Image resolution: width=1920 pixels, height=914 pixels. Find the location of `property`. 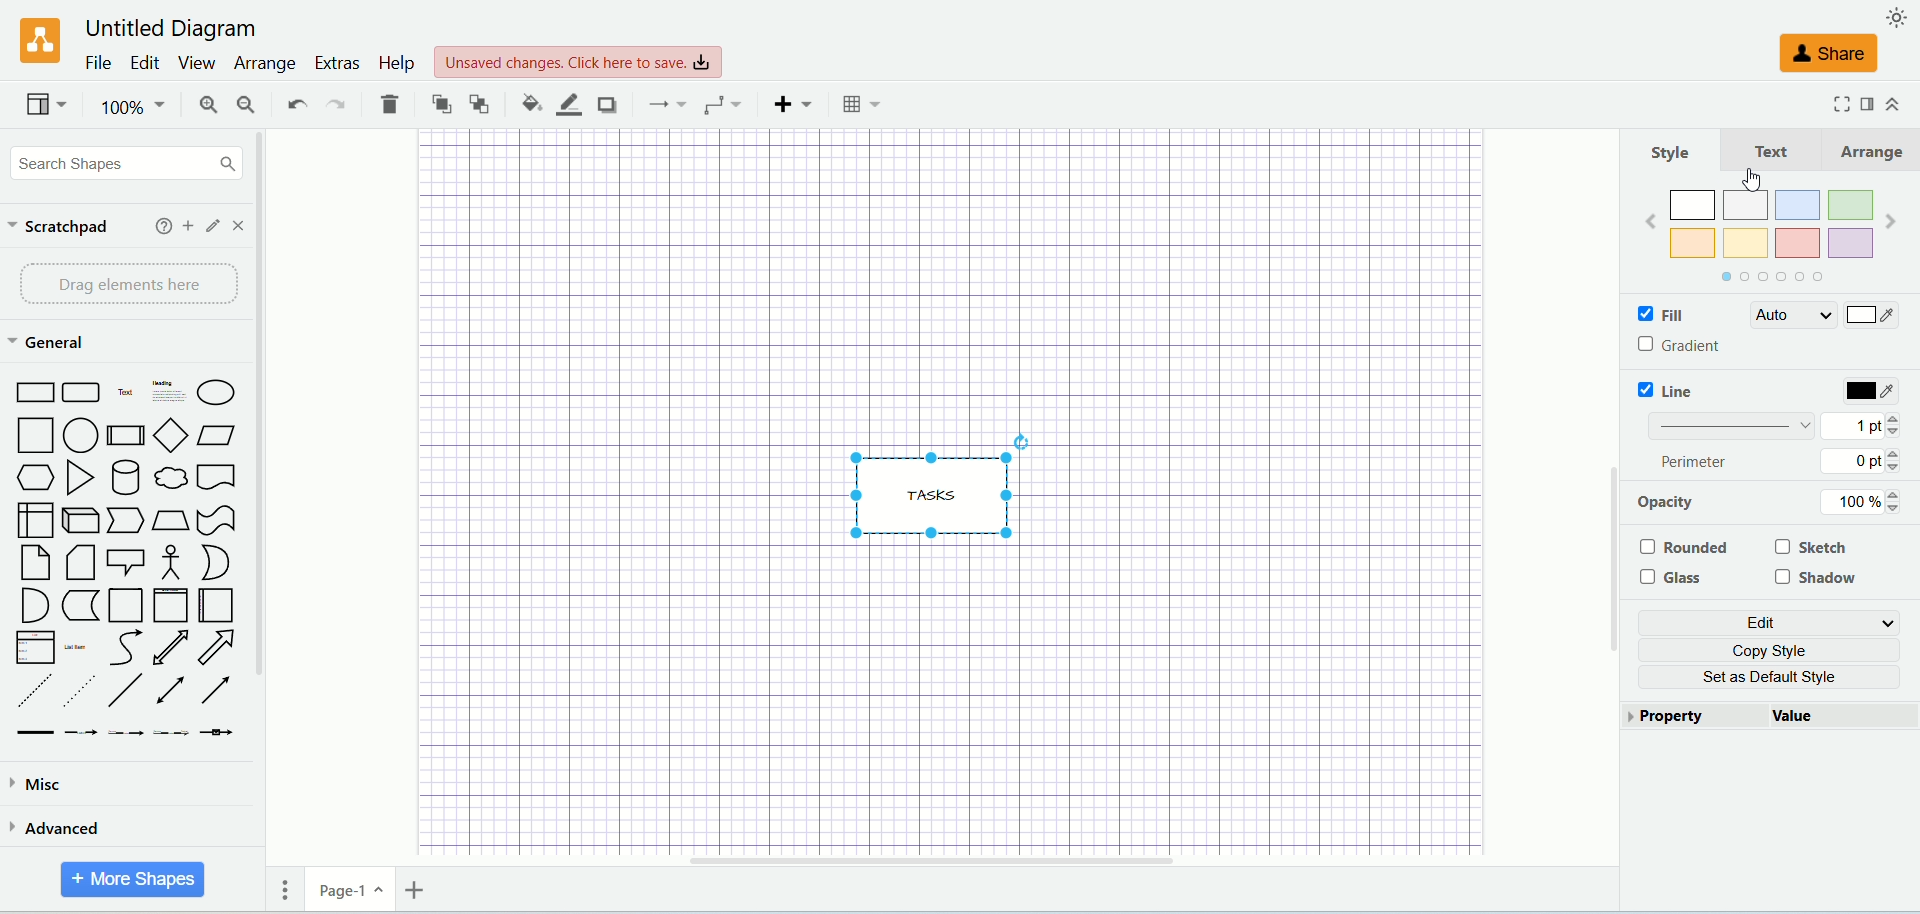

property is located at coordinates (1695, 714).